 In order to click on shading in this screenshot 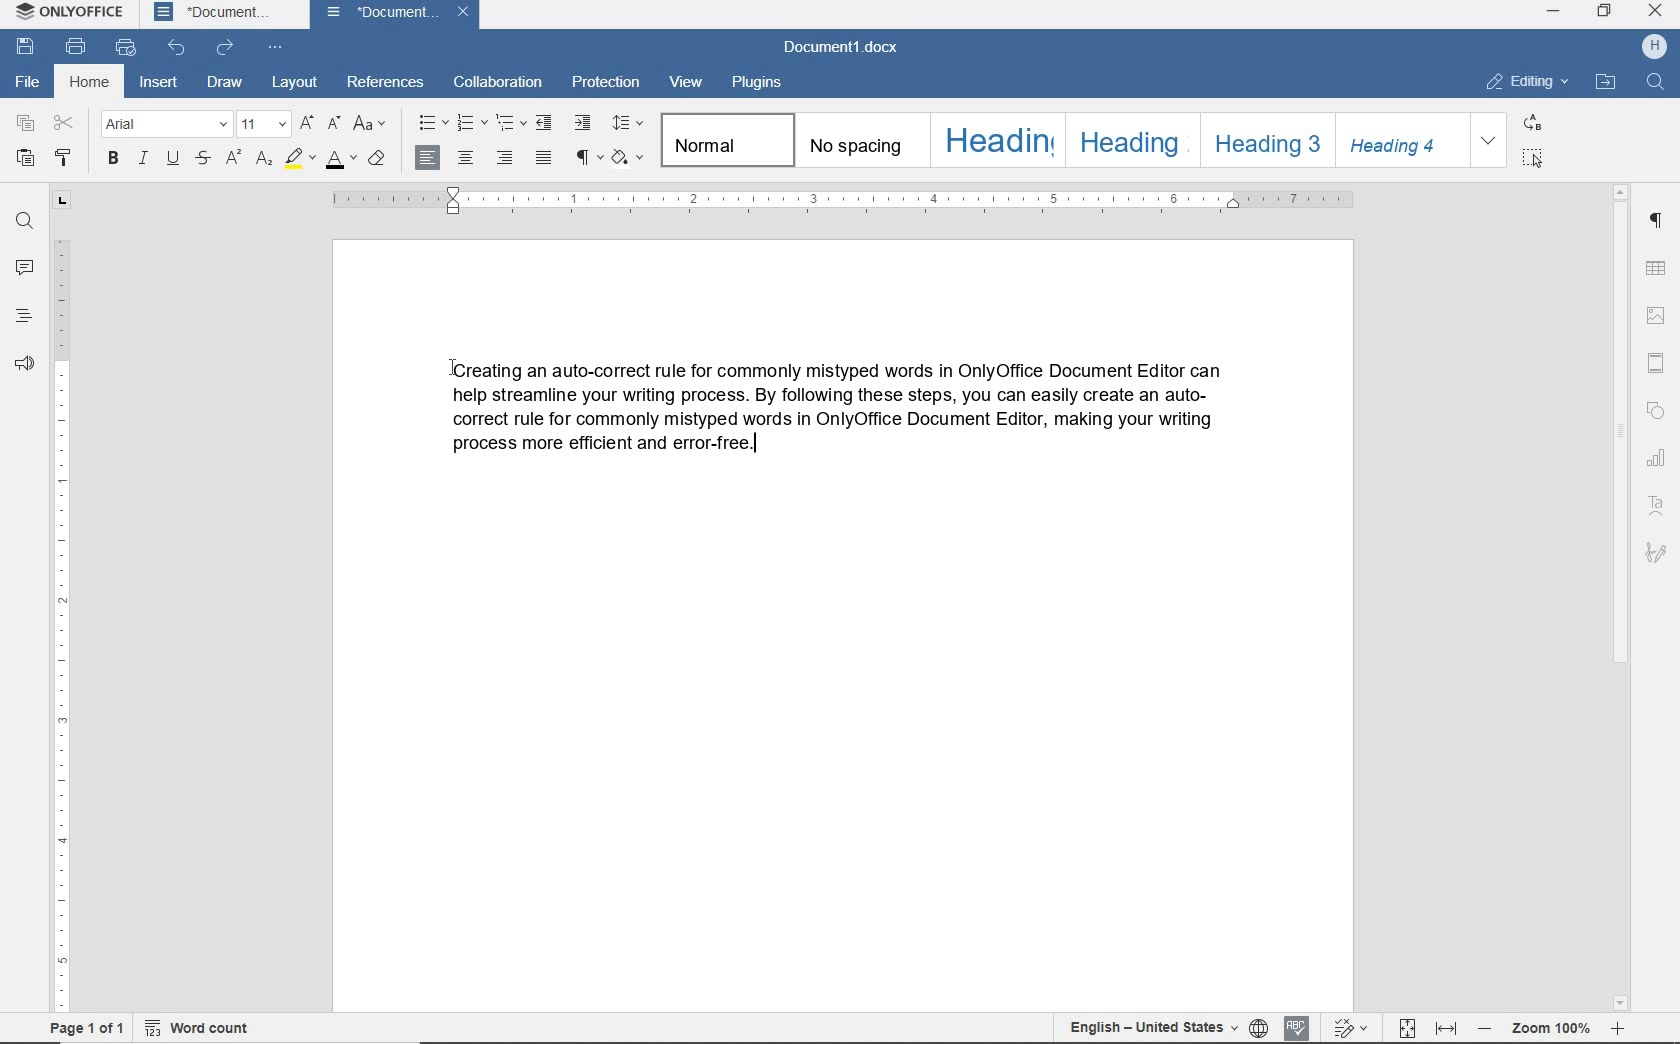, I will do `click(627, 158)`.